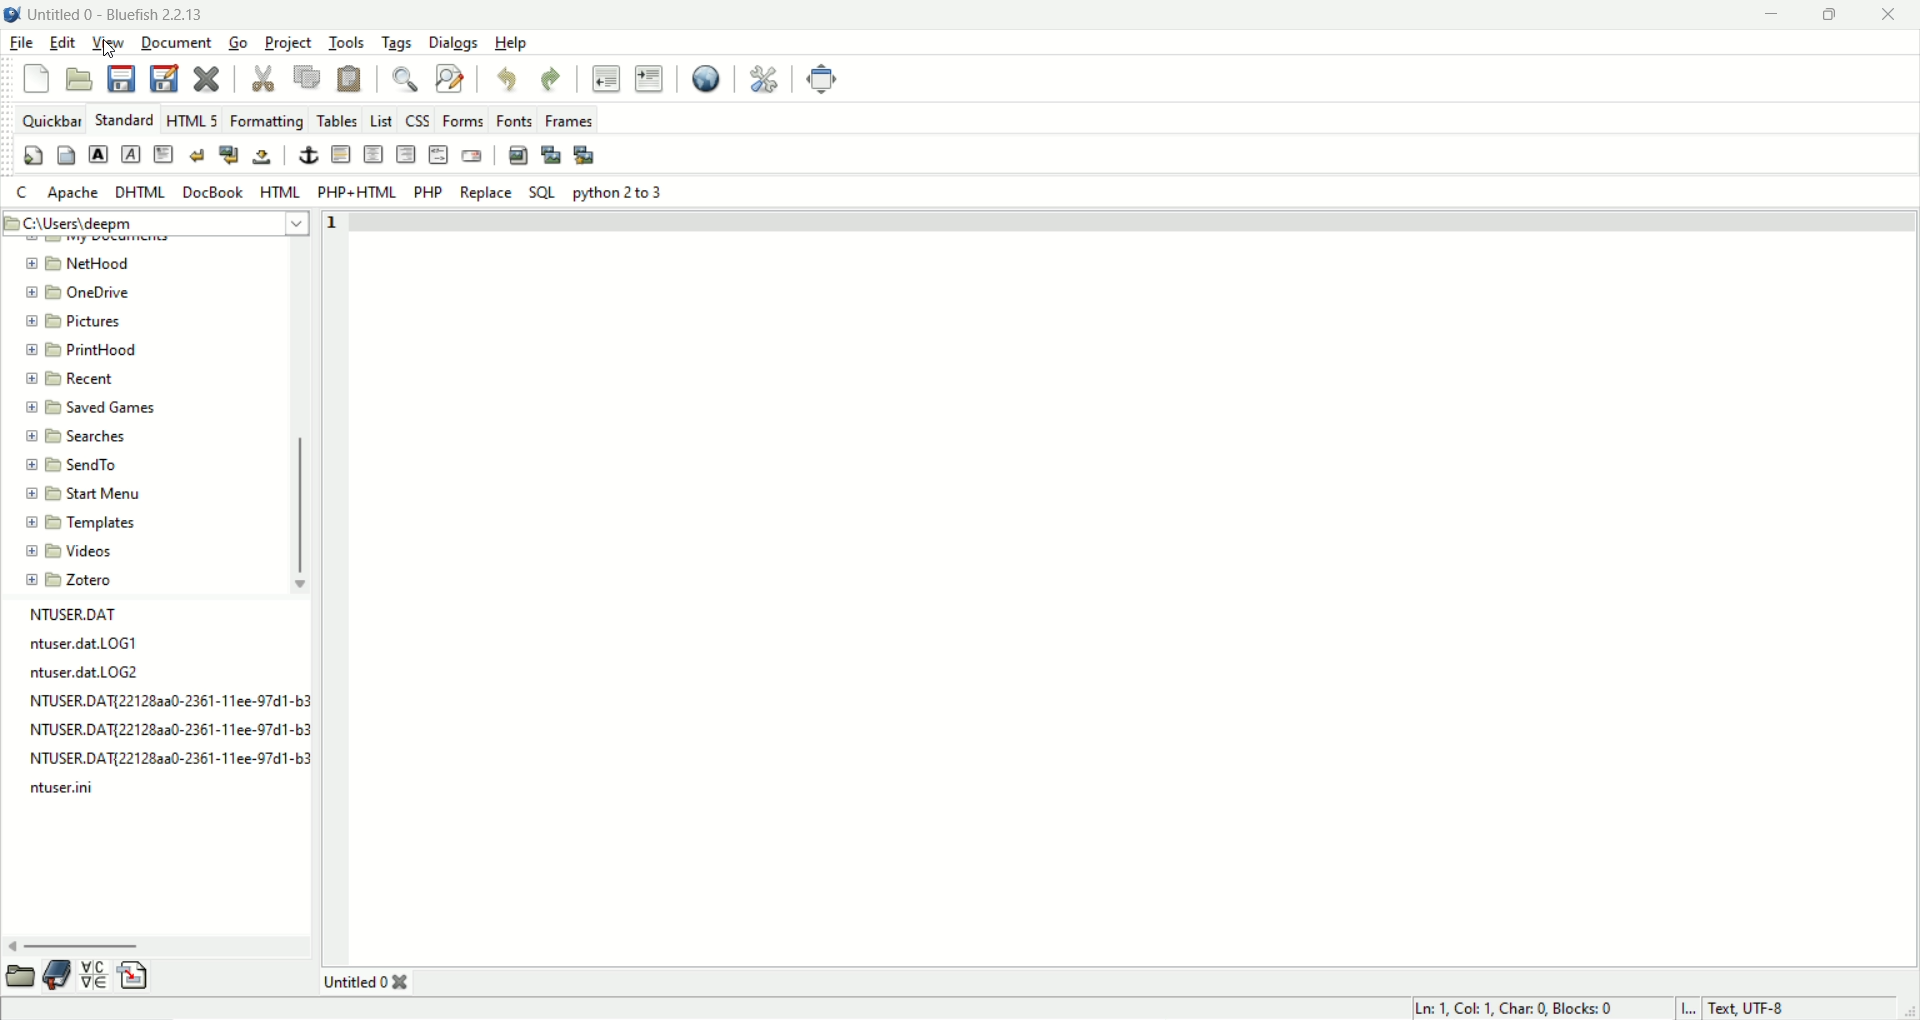 The image size is (1920, 1020). I want to click on anchor/hyperlink, so click(305, 156).